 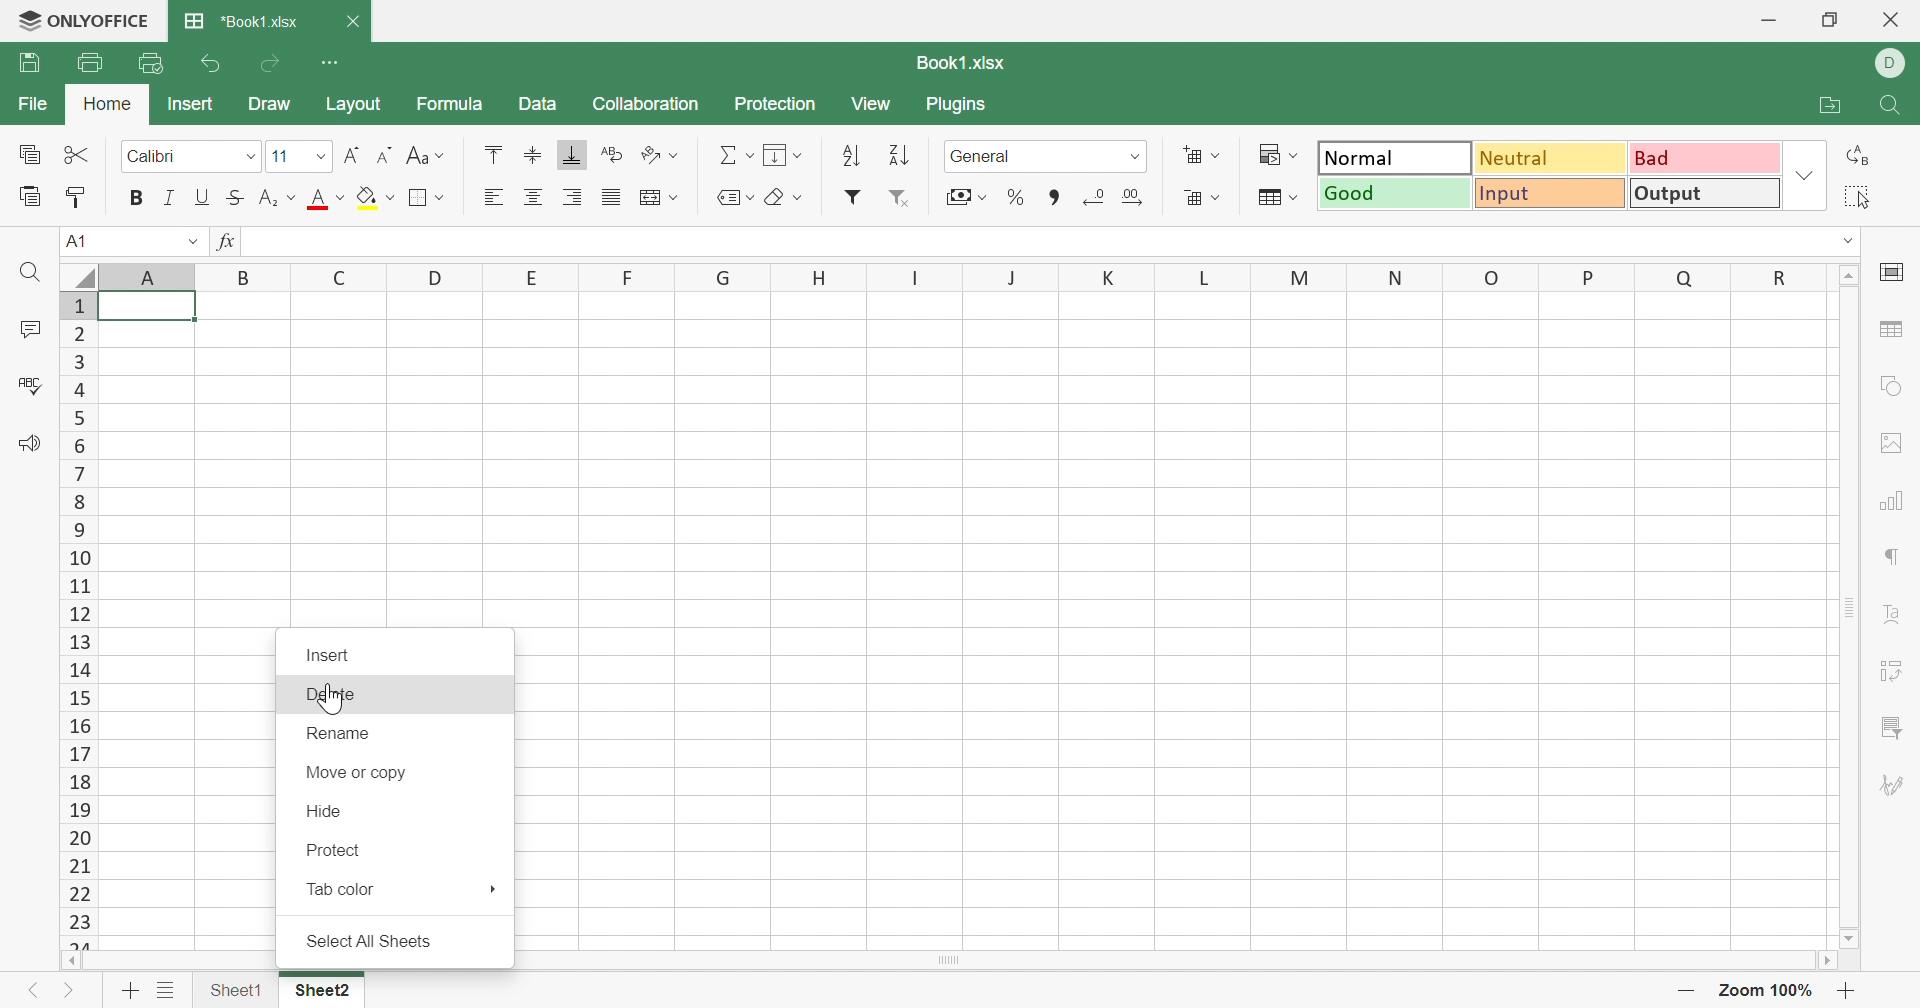 What do you see at coordinates (335, 62) in the screenshot?
I see `Customize Quick access toolbar` at bounding box center [335, 62].